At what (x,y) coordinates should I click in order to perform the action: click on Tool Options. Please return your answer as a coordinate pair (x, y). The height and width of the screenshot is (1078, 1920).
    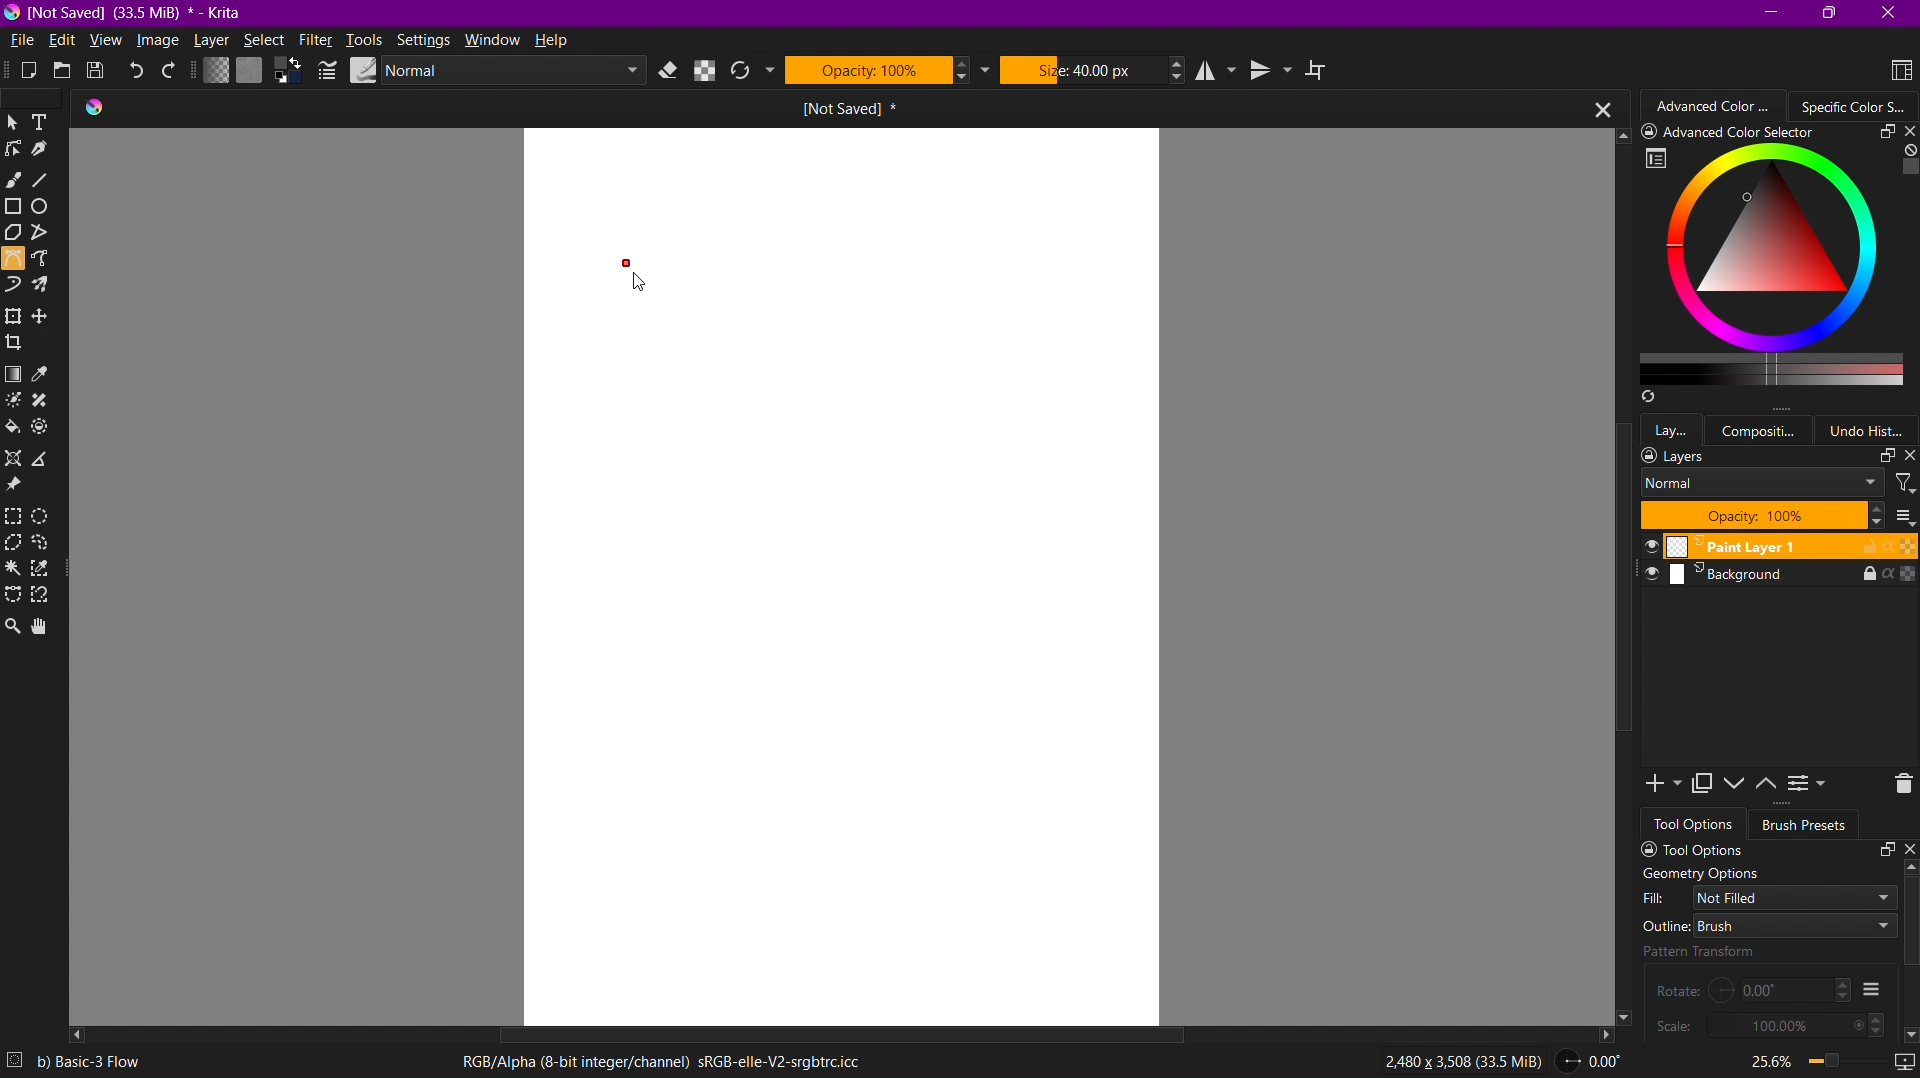
    Looking at the image, I should click on (1772, 849).